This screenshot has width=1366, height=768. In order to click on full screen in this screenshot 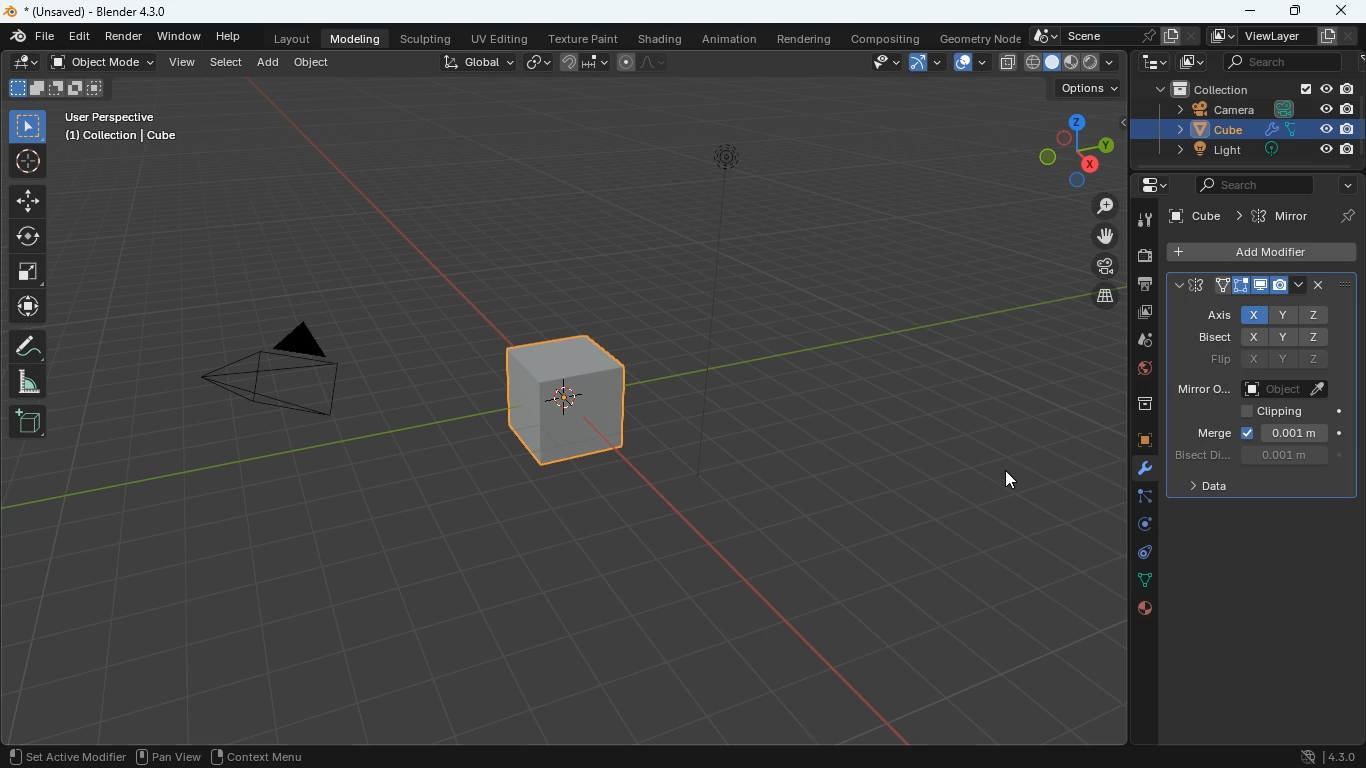, I will do `click(28, 274)`.